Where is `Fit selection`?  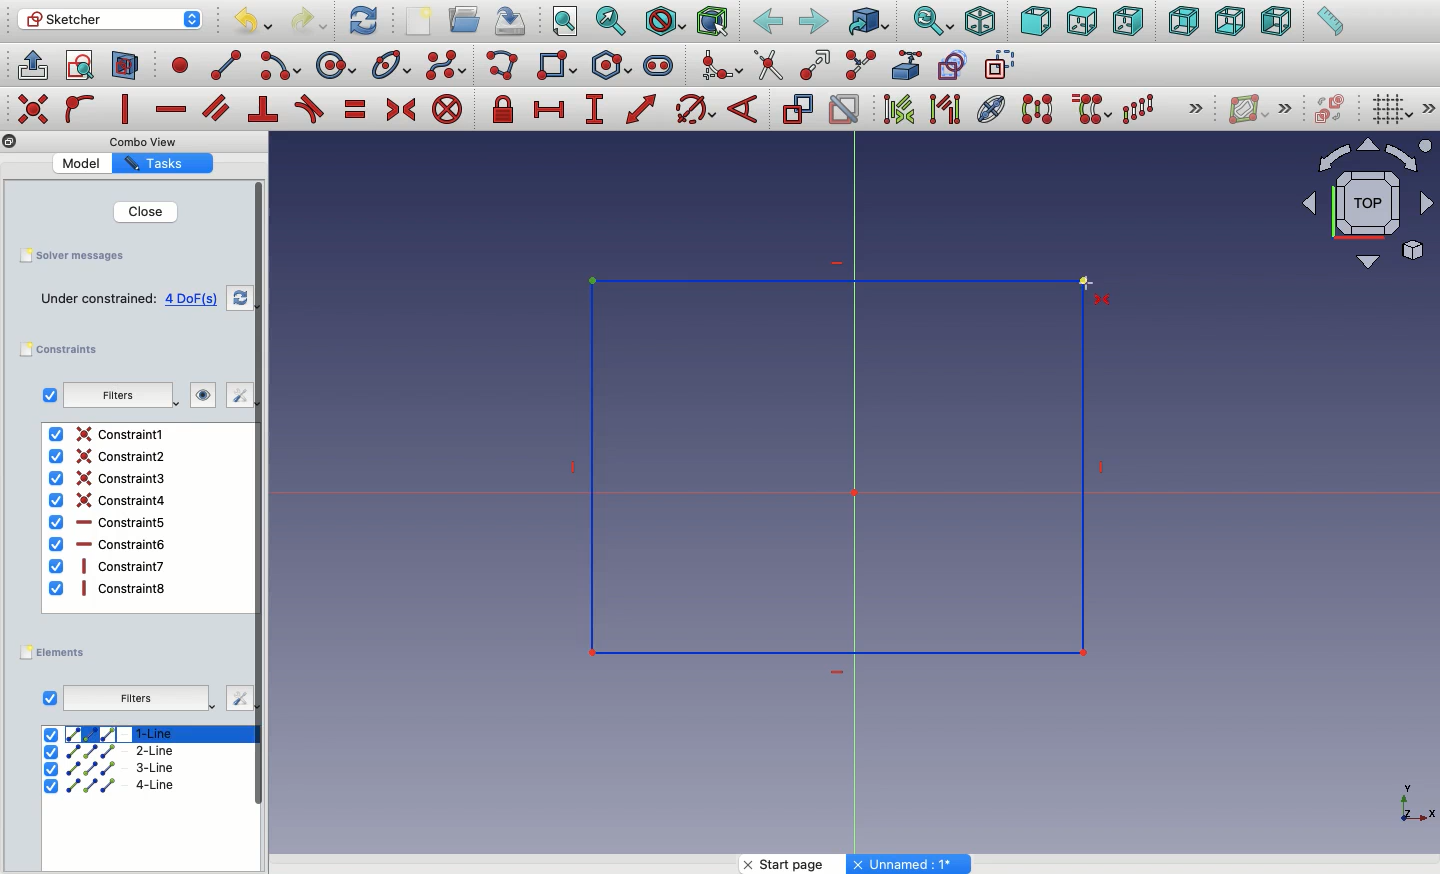 Fit selection is located at coordinates (611, 21).